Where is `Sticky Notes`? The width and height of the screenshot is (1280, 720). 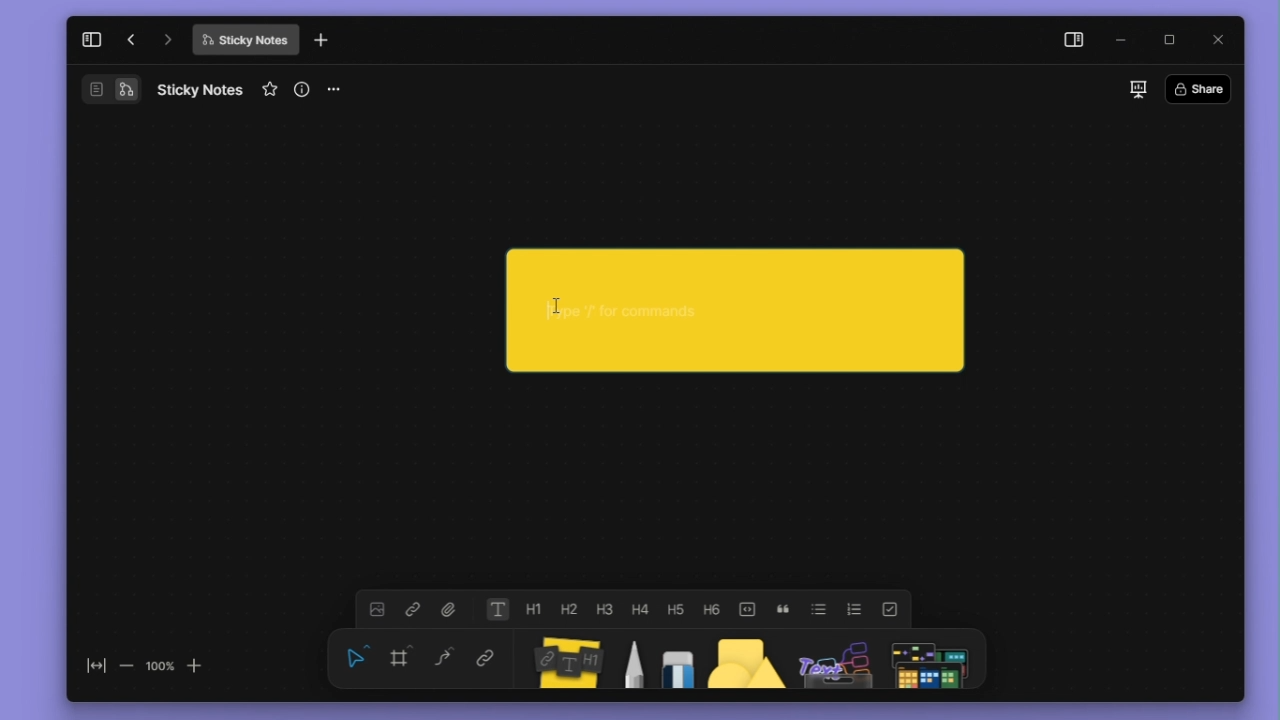
Sticky Notes is located at coordinates (243, 43).